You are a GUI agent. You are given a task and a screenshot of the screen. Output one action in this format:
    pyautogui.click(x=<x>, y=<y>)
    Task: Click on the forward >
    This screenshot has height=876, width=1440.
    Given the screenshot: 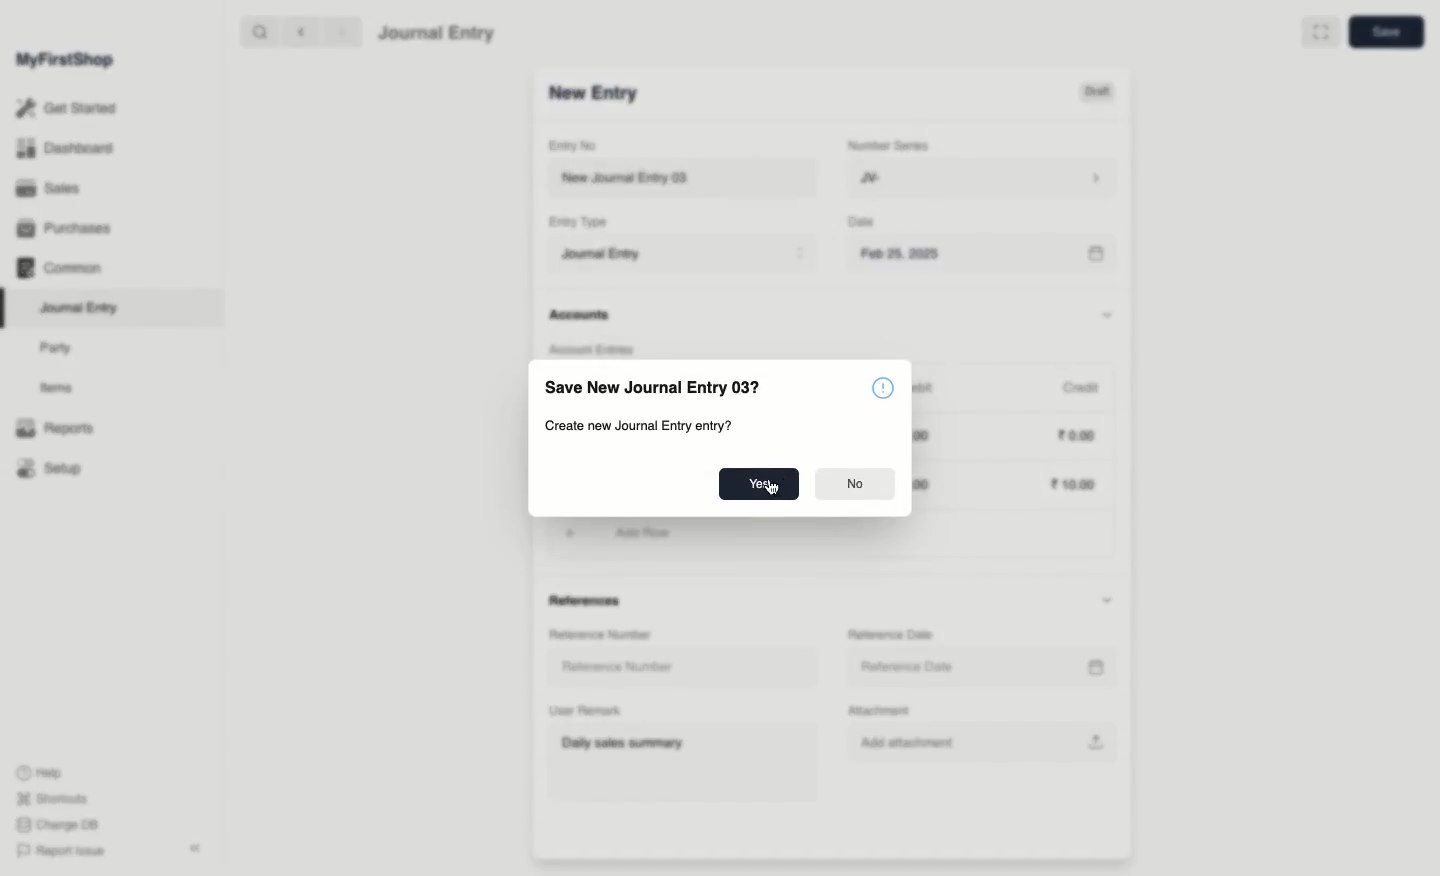 What is the action you would take?
    pyautogui.click(x=337, y=31)
    